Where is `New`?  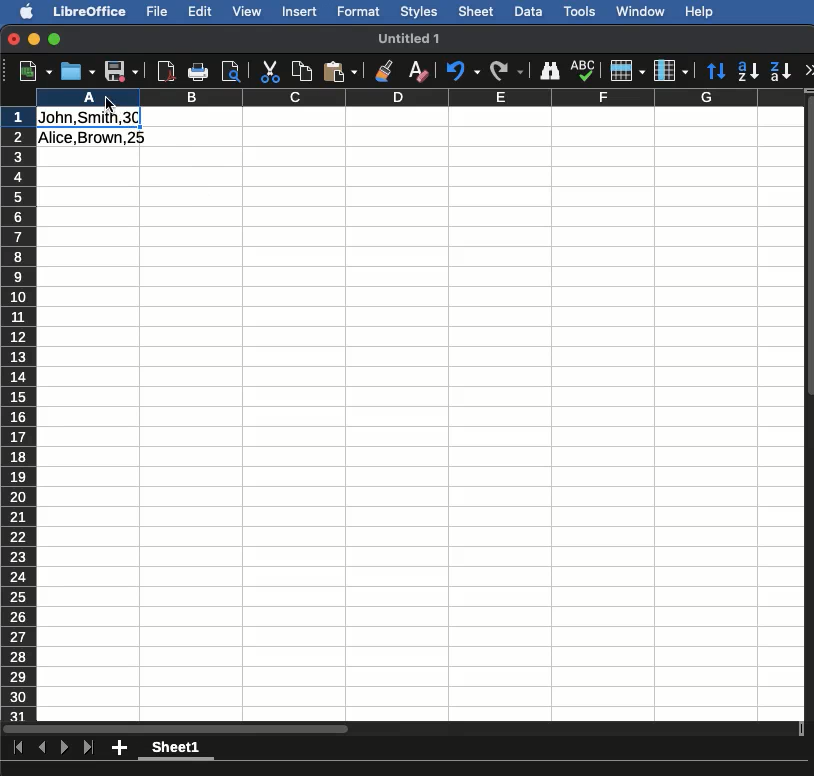
New is located at coordinates (35, 69).